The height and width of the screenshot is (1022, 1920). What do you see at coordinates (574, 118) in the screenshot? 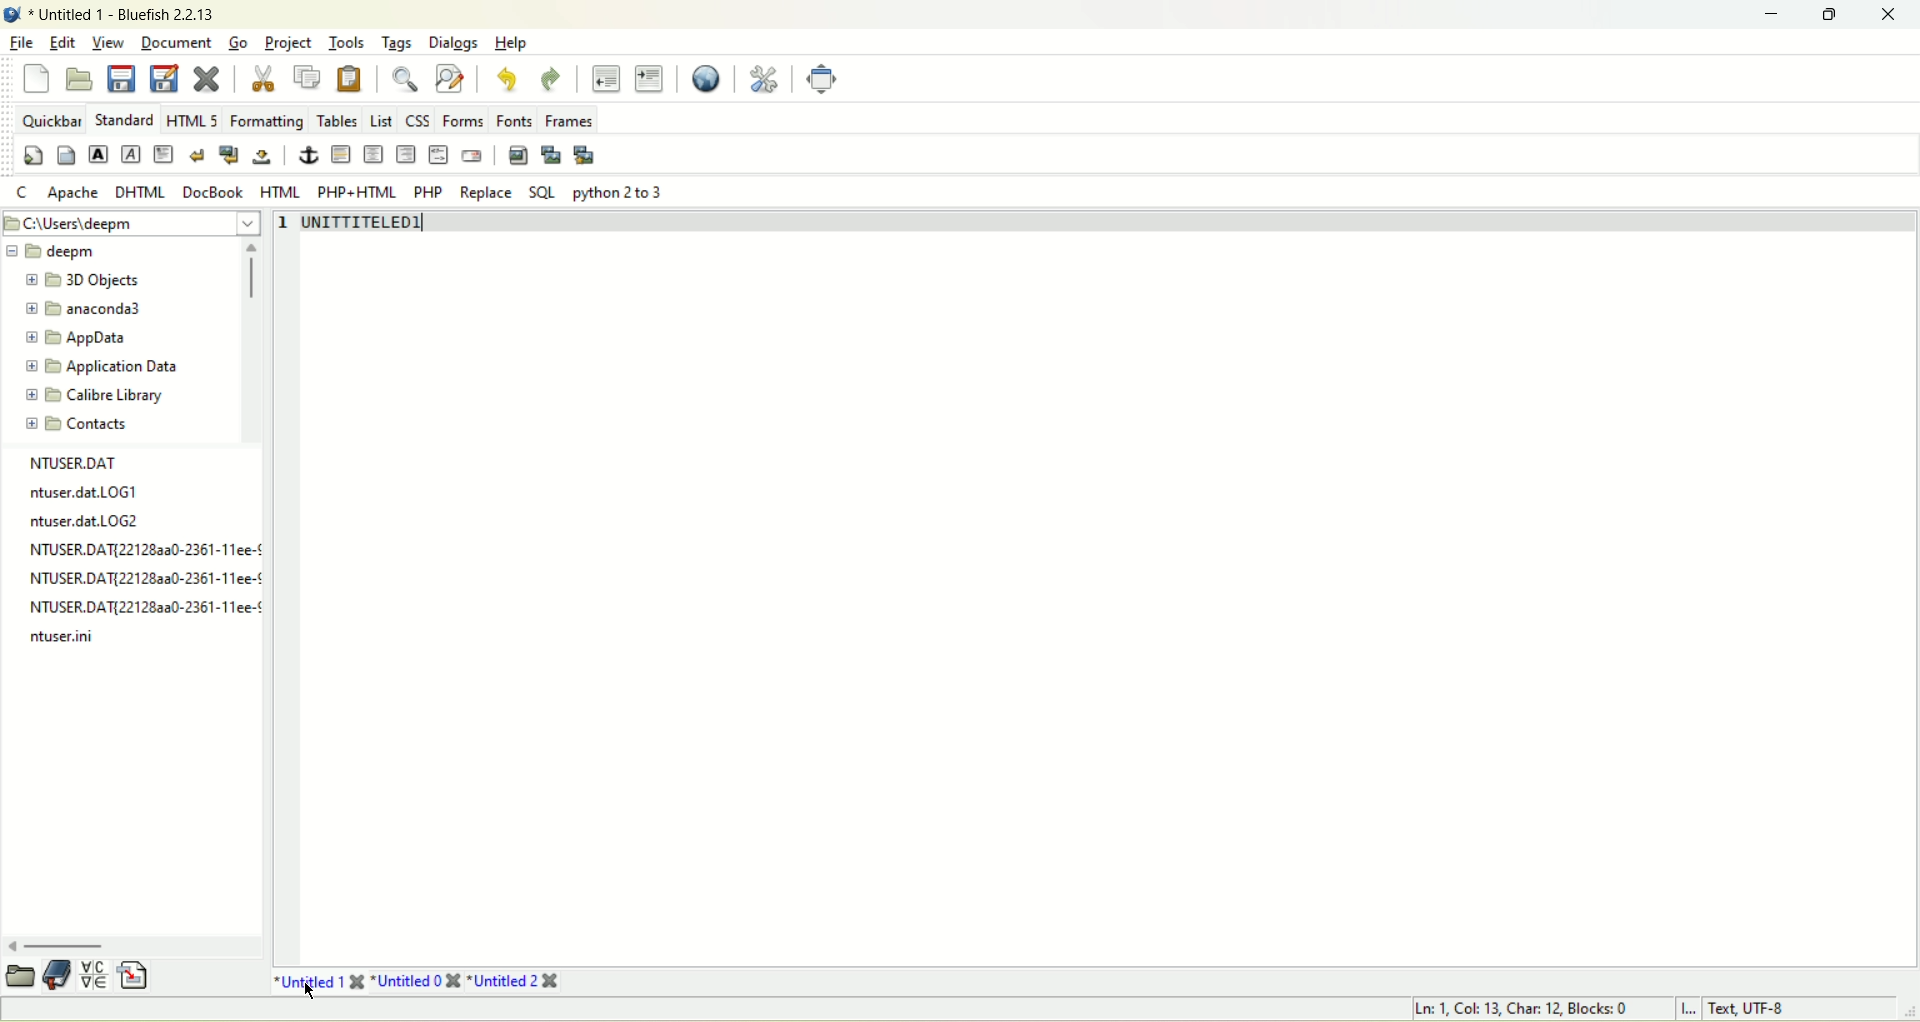
I see `Frames` at bounding box center [574, 118].